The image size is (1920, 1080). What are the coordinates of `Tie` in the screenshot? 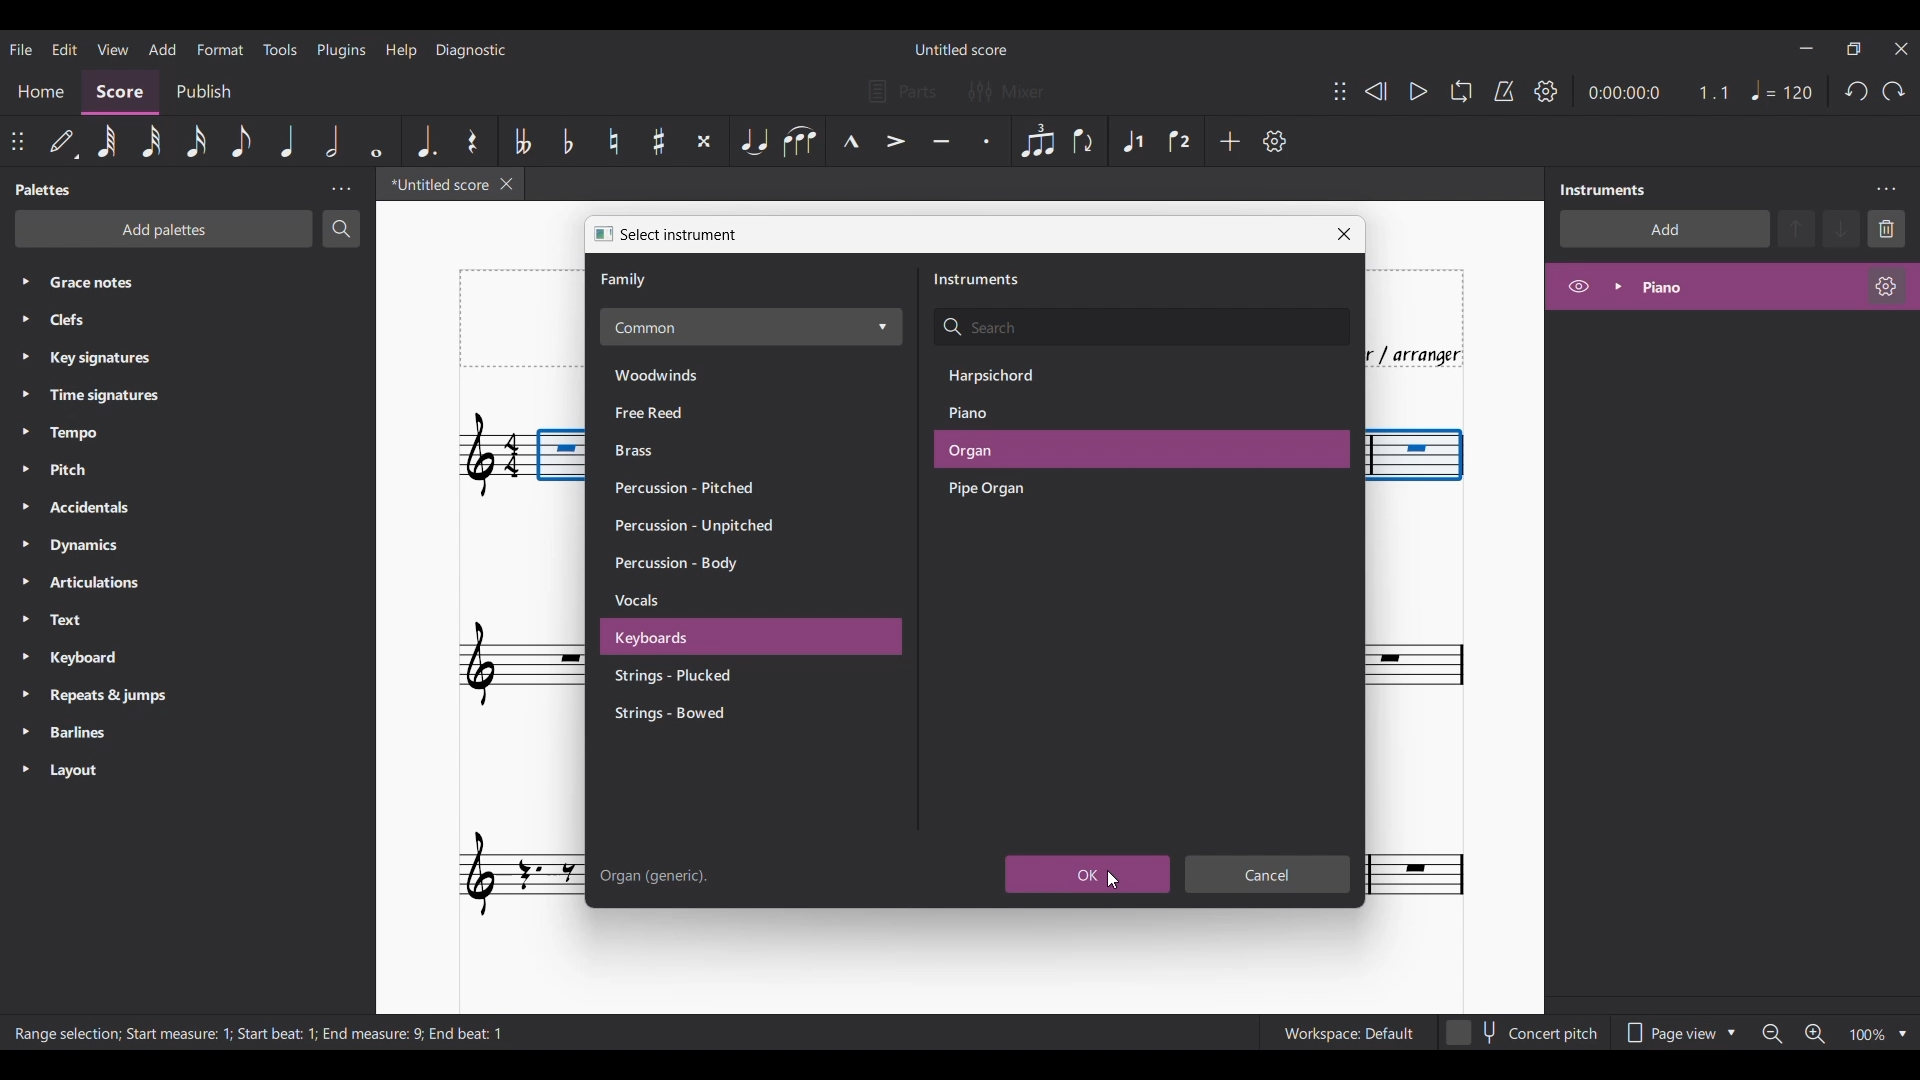 It's located at (753, 140).